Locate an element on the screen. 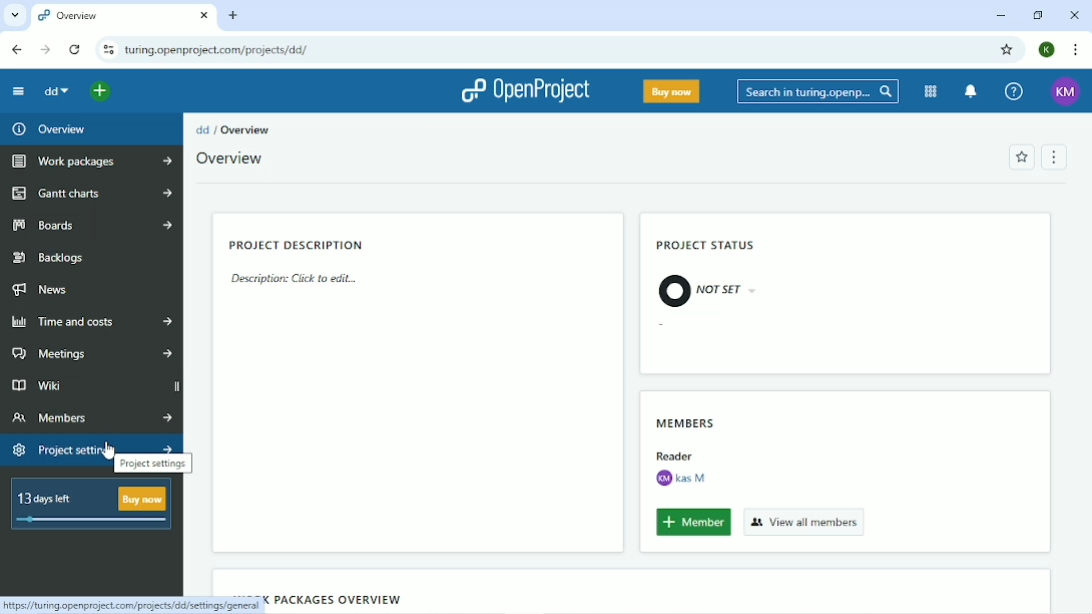 This screenshot has width=1092, height=614. Work packages overview is located at coordinates (339, 599).